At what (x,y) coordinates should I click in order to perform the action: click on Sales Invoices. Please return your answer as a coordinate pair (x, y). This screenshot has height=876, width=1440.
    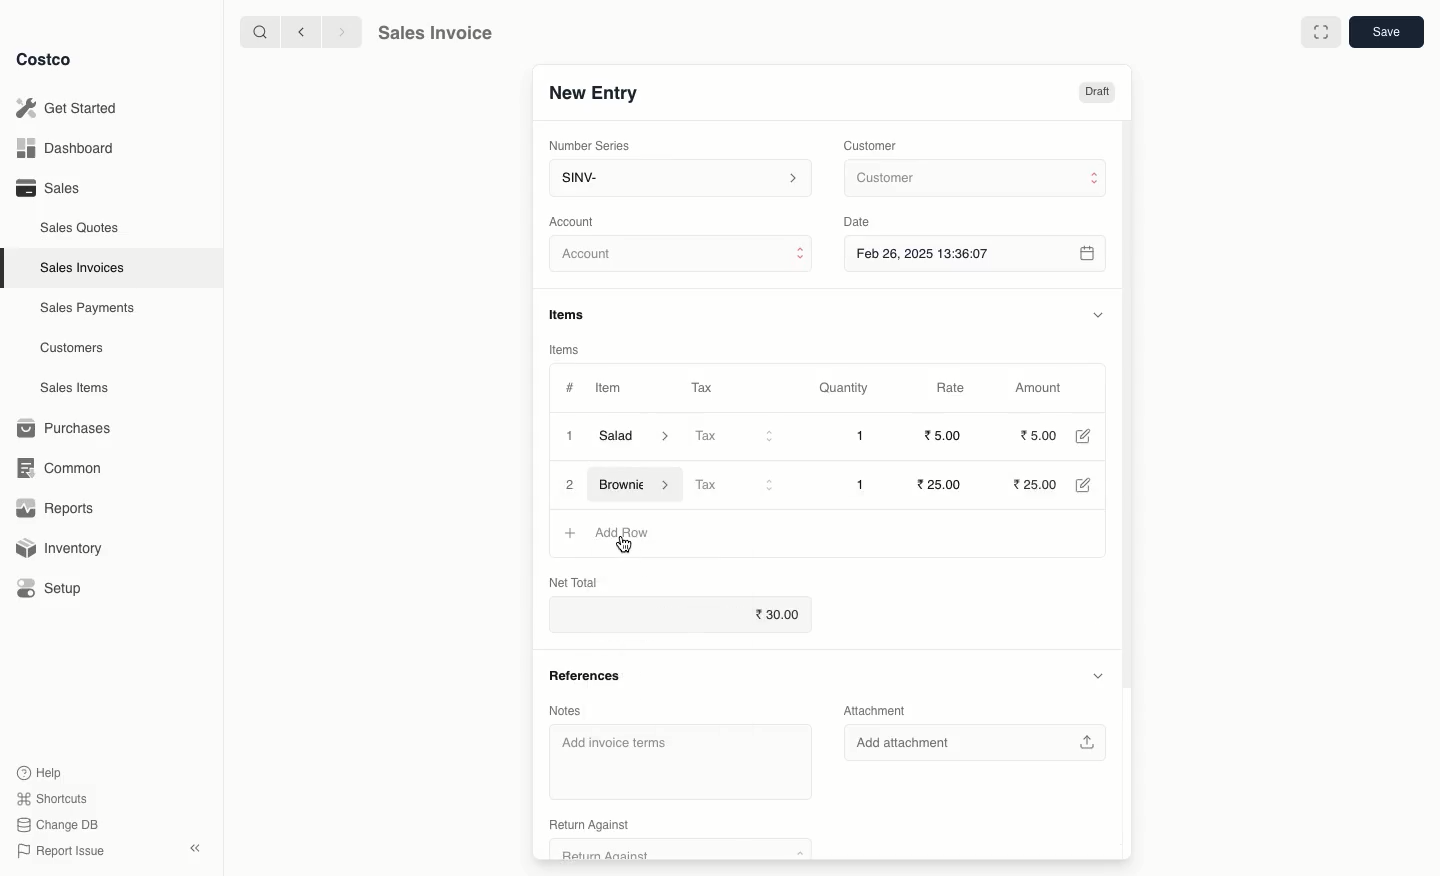
    Looking at the image, I should click on (83, 268).